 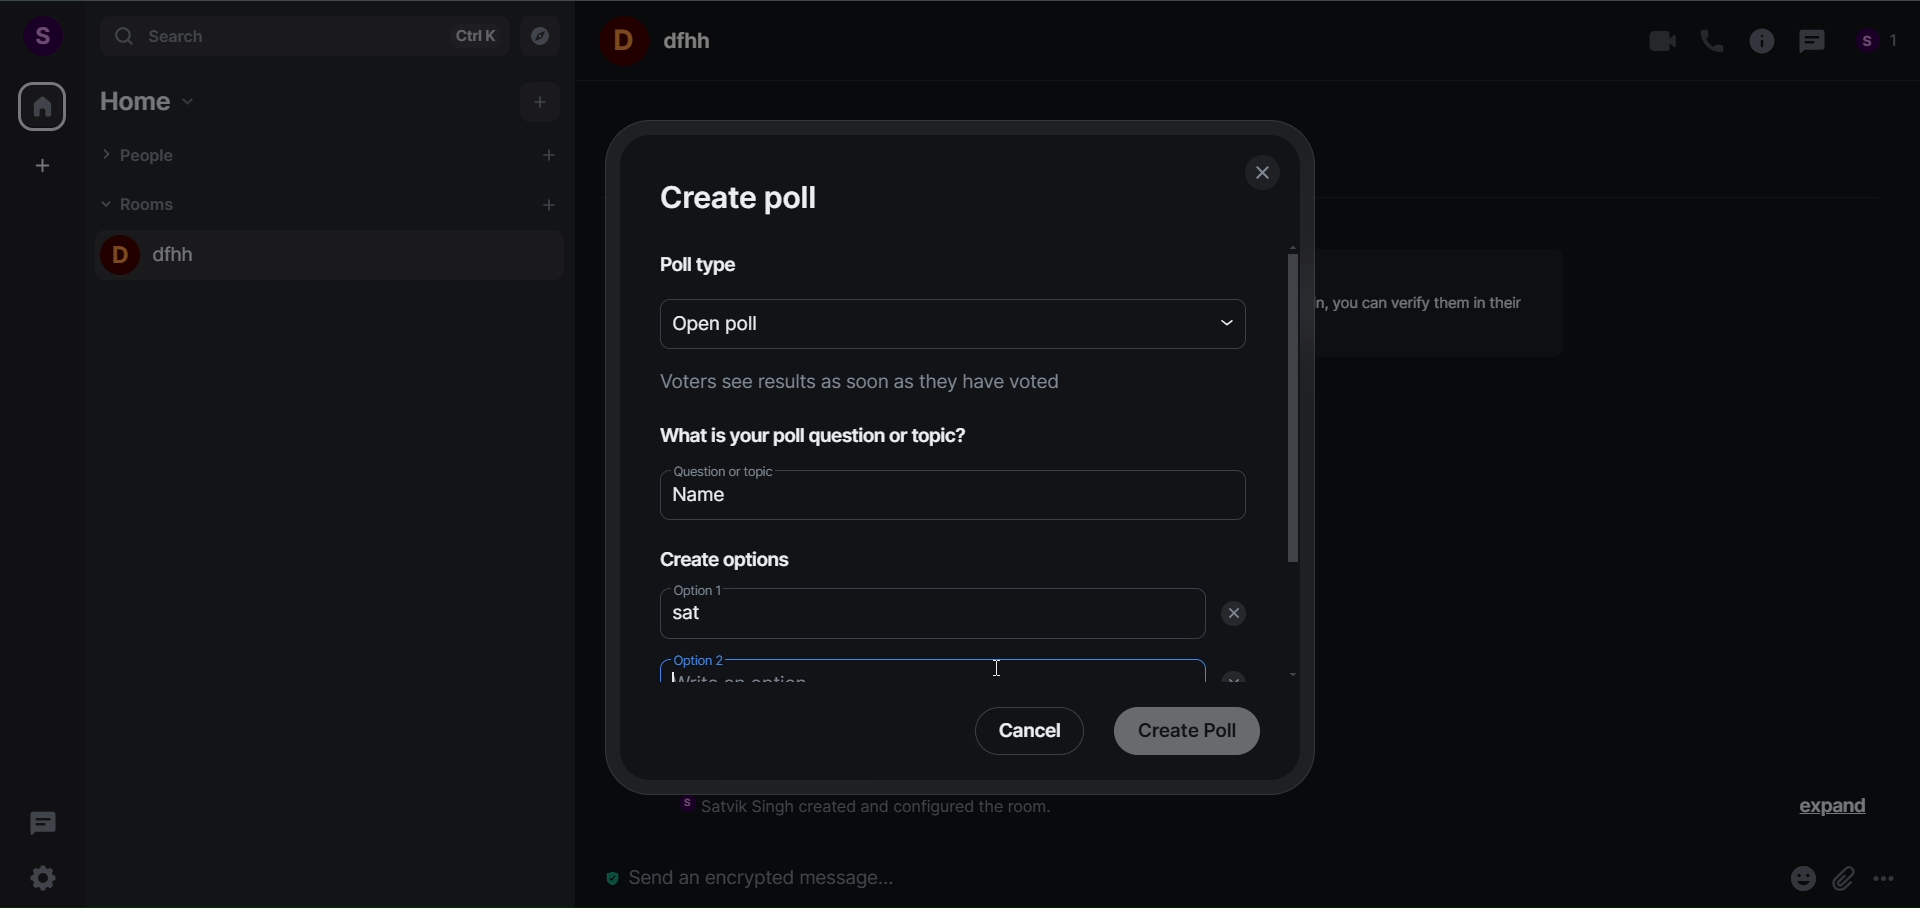 I want to click on option 2, so click(x=915, y=674).